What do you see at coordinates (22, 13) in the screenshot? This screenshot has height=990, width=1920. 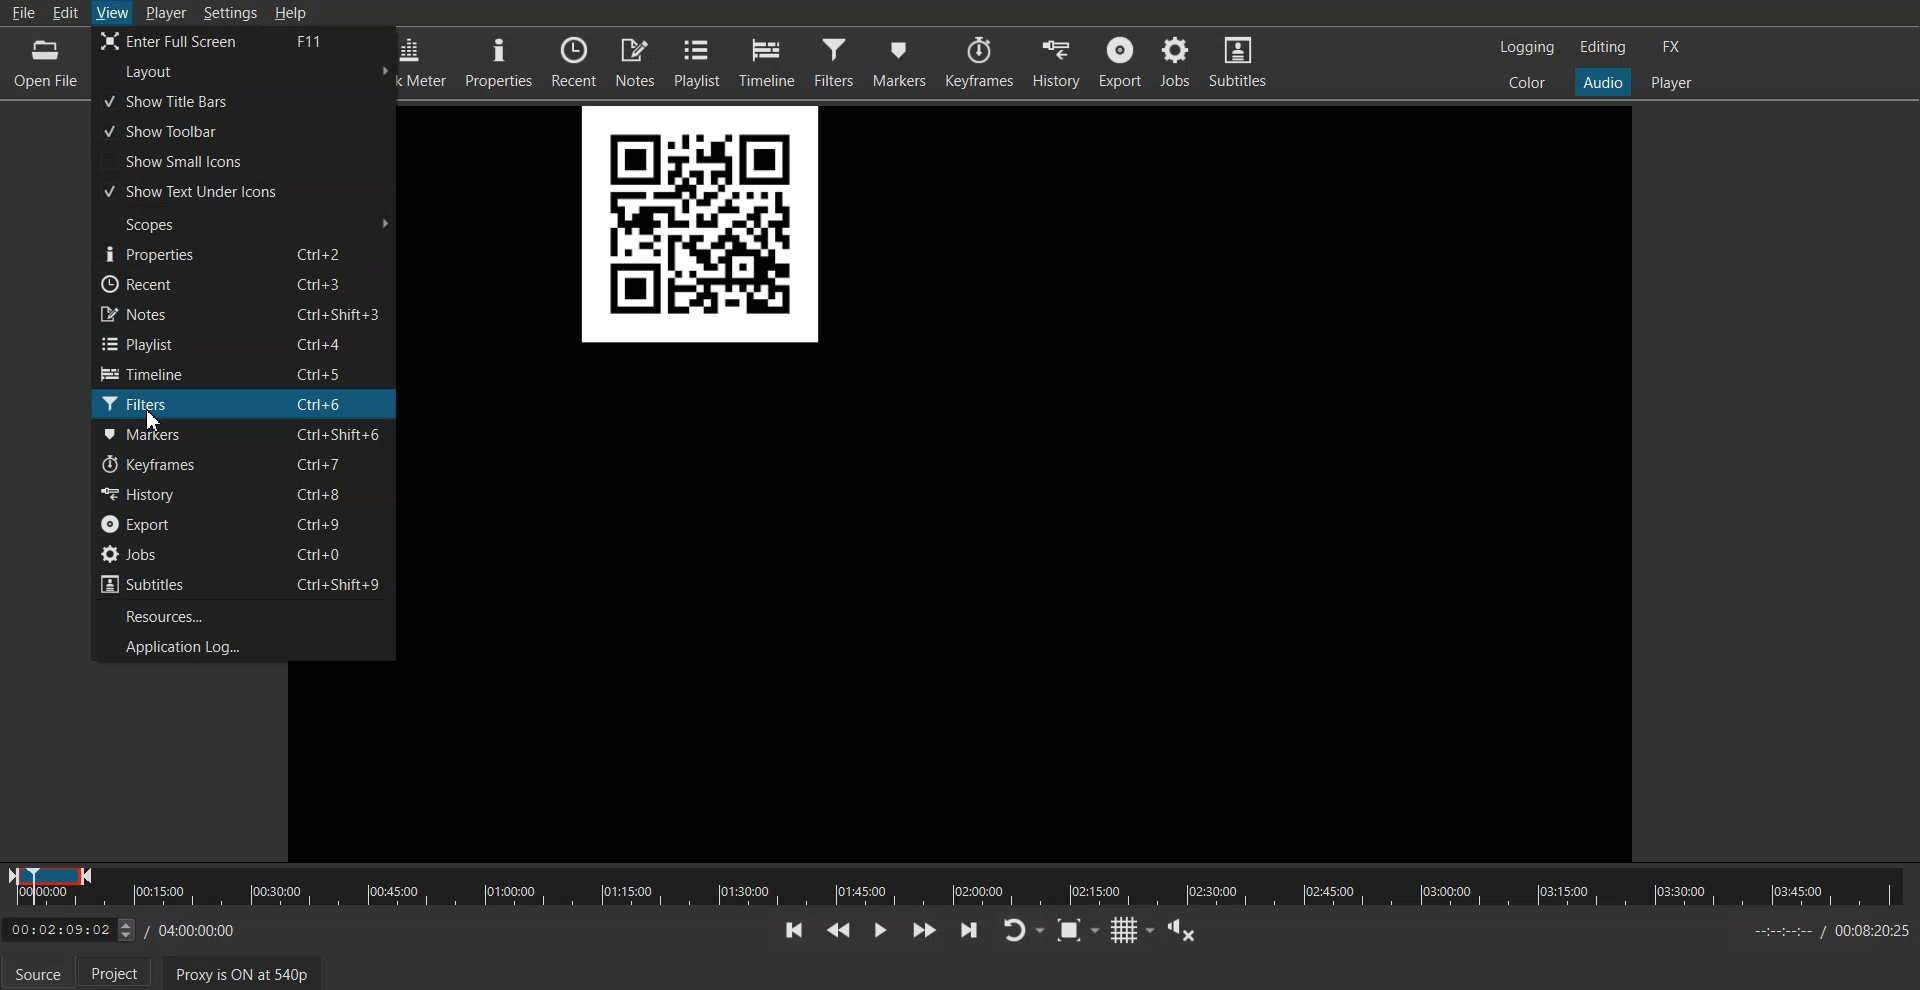 I see `File` at bounding box center [22, 13].